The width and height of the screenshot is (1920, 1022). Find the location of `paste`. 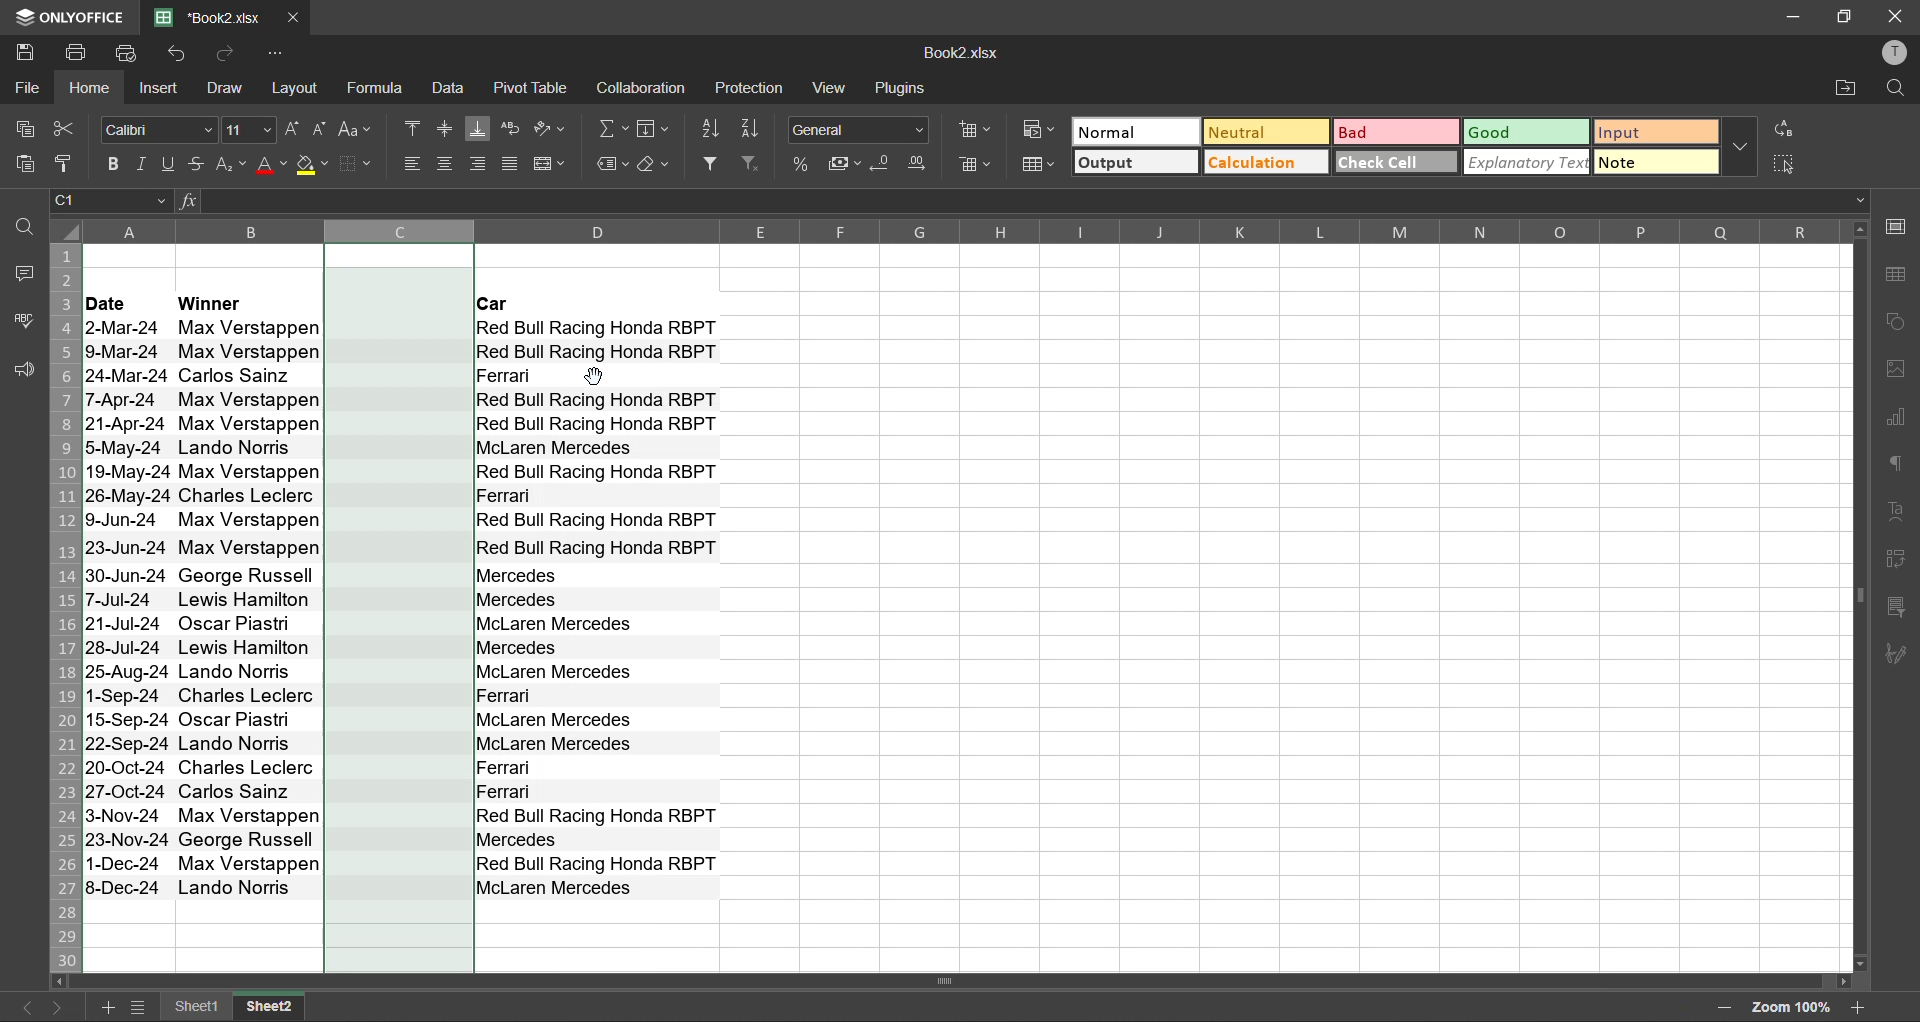

paste is located at coordinates (30, 165).